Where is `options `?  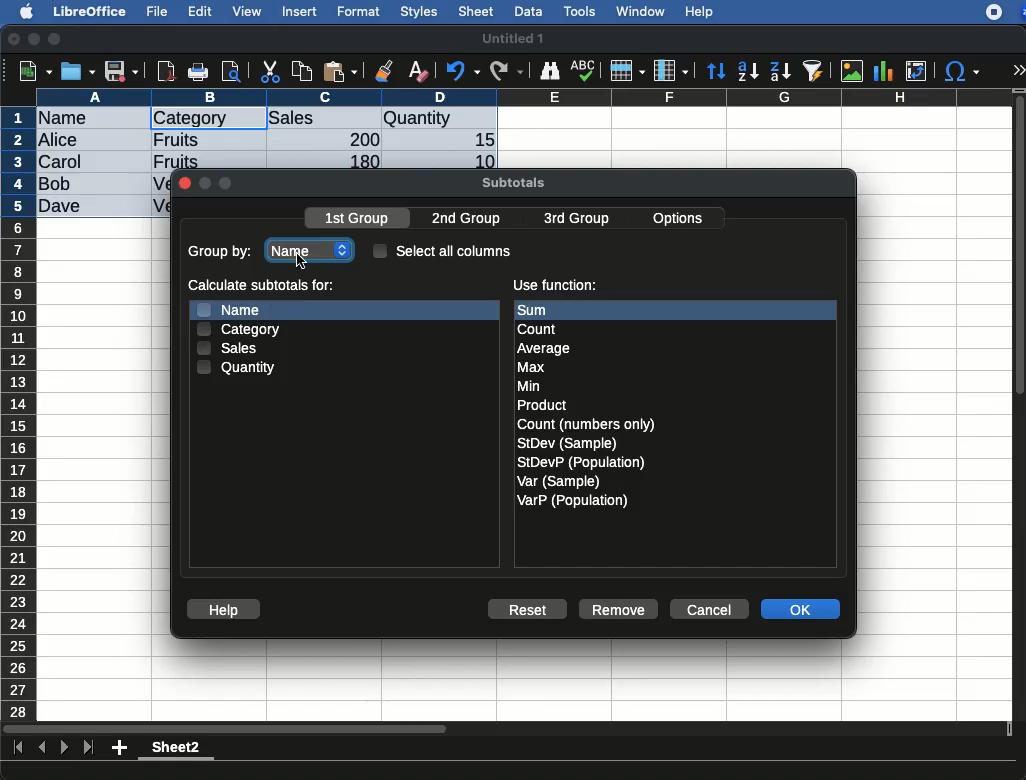 options  is located at coordinates (680, 215).